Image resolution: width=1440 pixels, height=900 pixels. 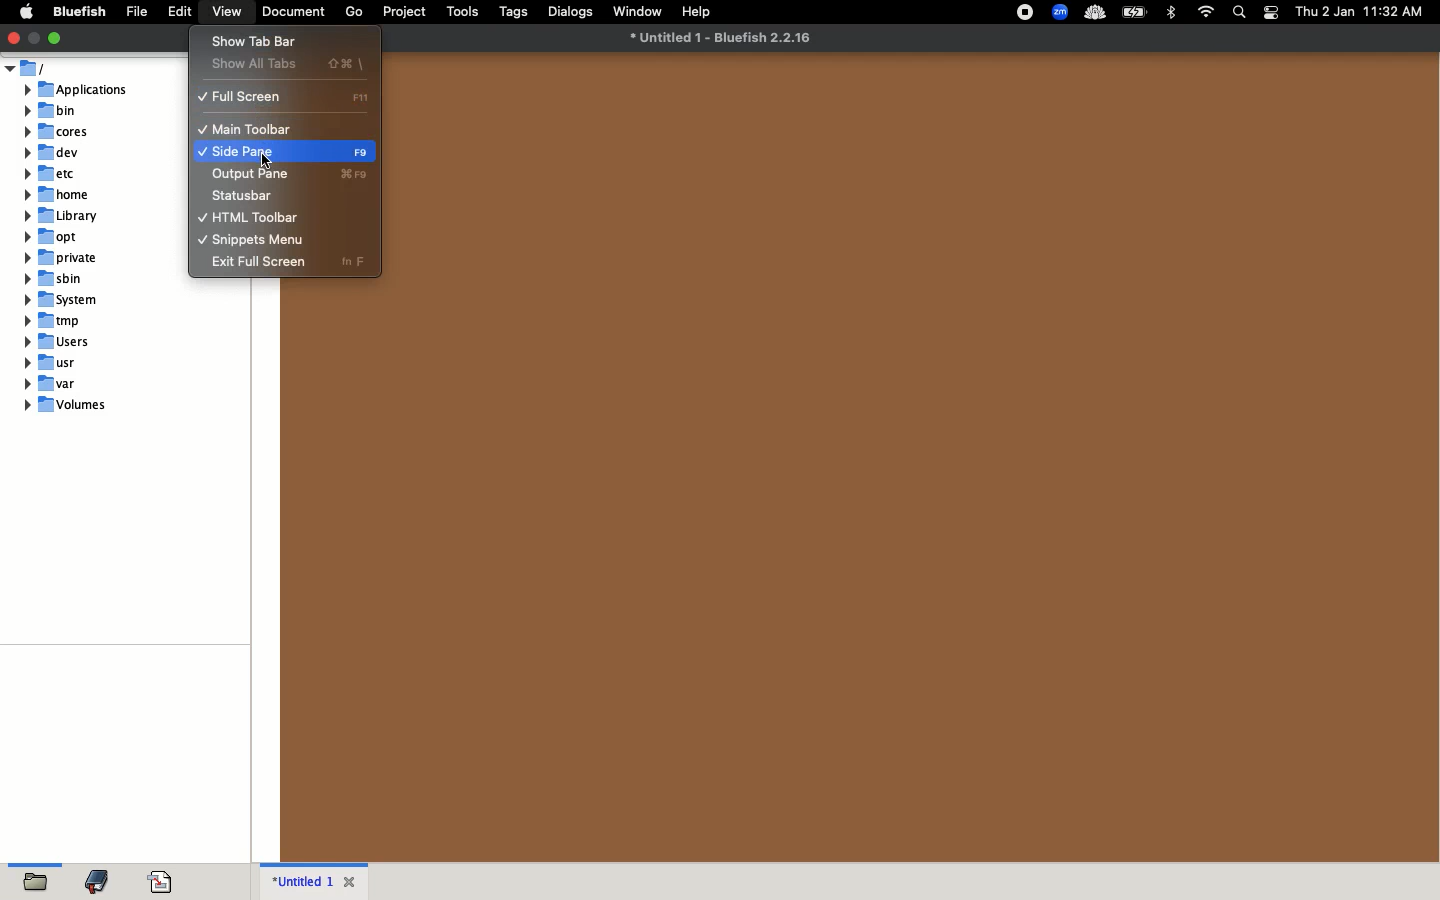 What do you see at coordinates (184, 12) in the screenshot?
I see `edit` at bounding box center [184, 12].